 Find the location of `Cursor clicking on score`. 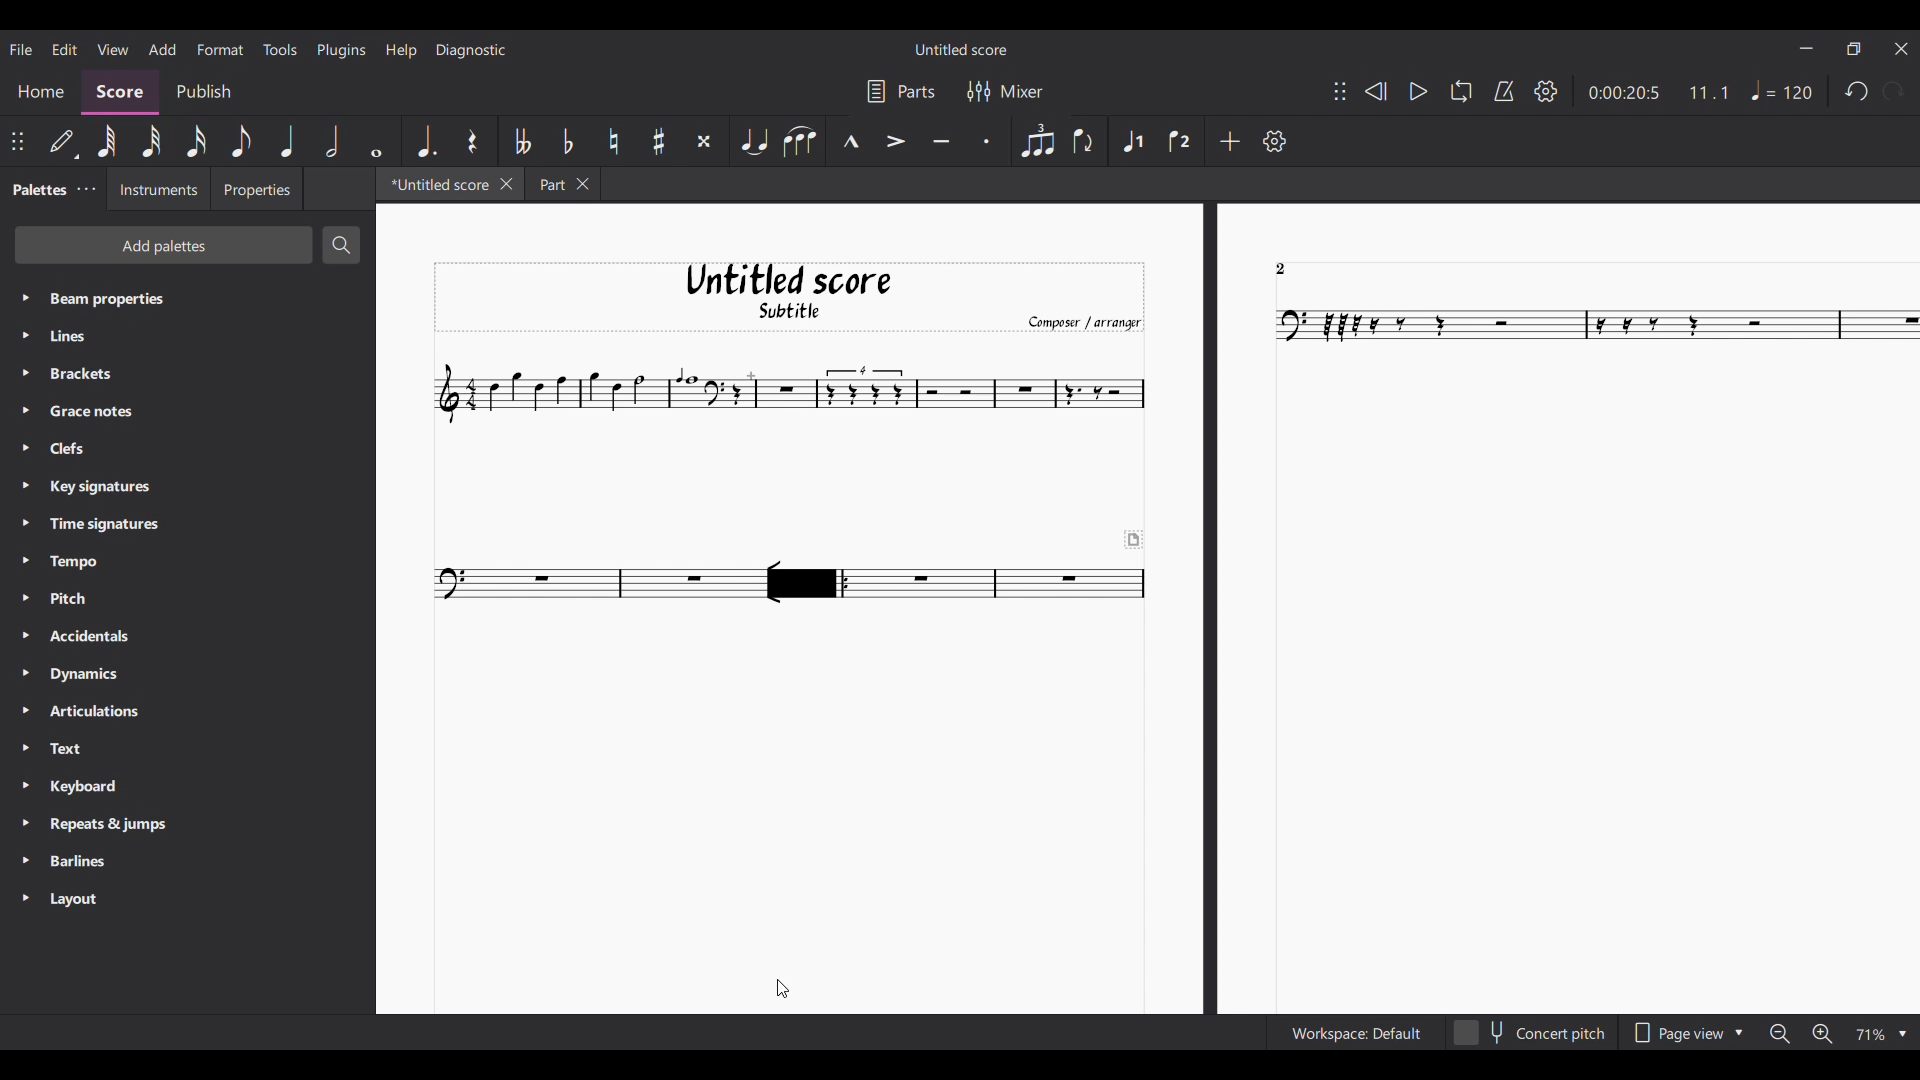

Cursor clicking on score is located at coordinates (782, 989).